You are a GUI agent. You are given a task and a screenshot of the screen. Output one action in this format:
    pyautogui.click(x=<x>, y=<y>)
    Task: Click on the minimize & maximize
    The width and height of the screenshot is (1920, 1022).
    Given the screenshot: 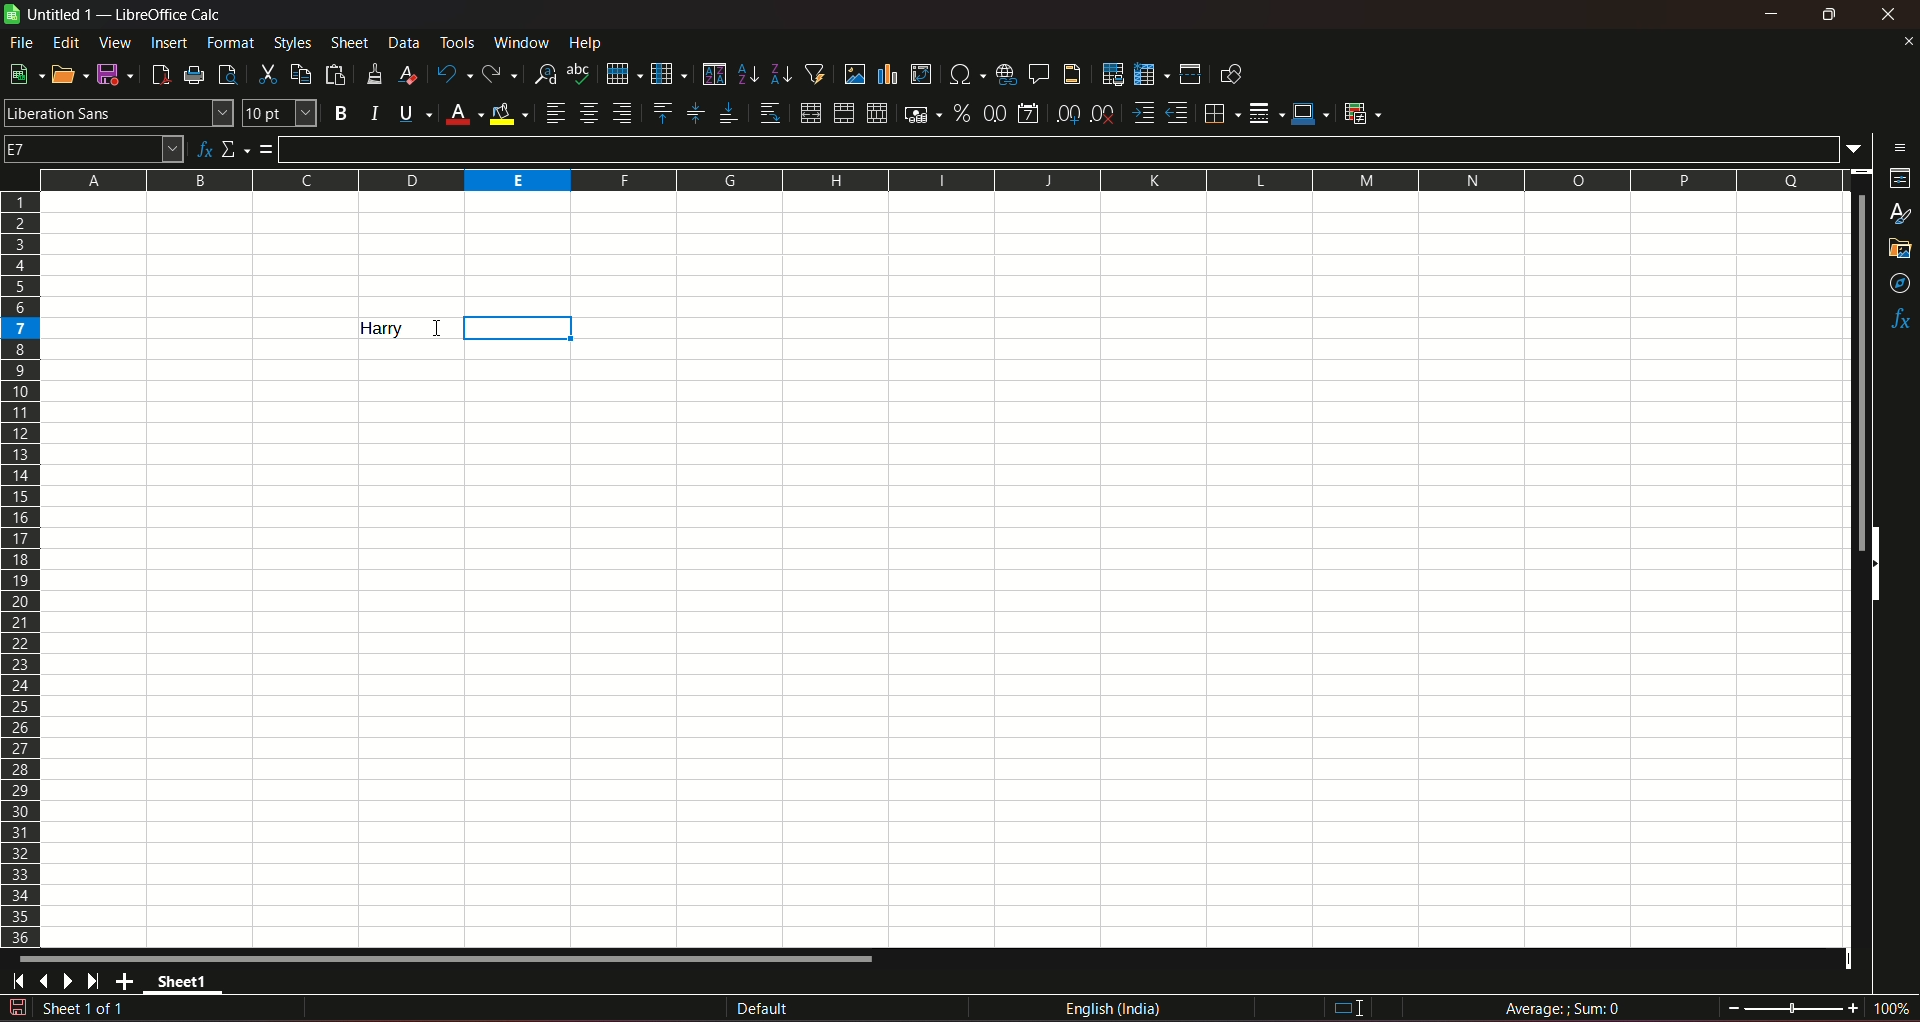 What is the action you would take?
    pyautogui.click(x=1828, y=15)
    